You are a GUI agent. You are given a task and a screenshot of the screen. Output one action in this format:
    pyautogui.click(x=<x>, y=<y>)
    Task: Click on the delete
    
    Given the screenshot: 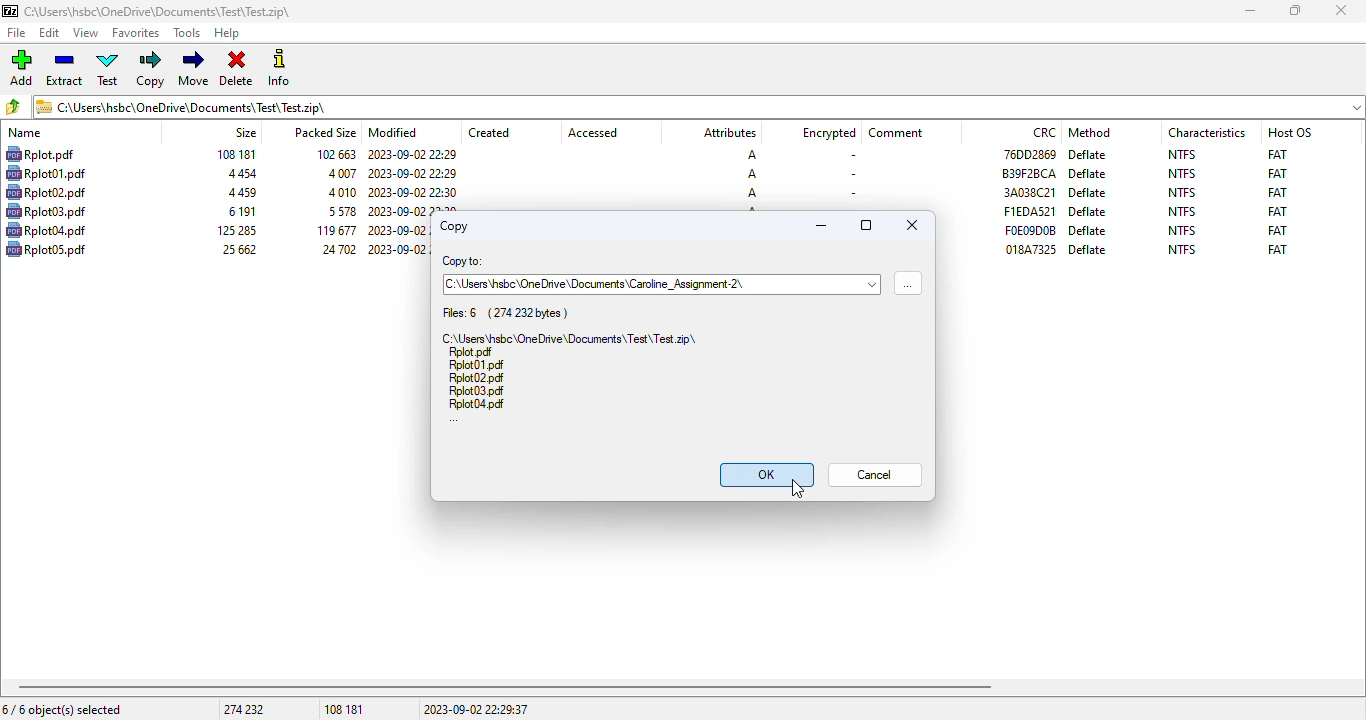 What is the action you would take?
    pyautogui.click(x=236, y=69)
    